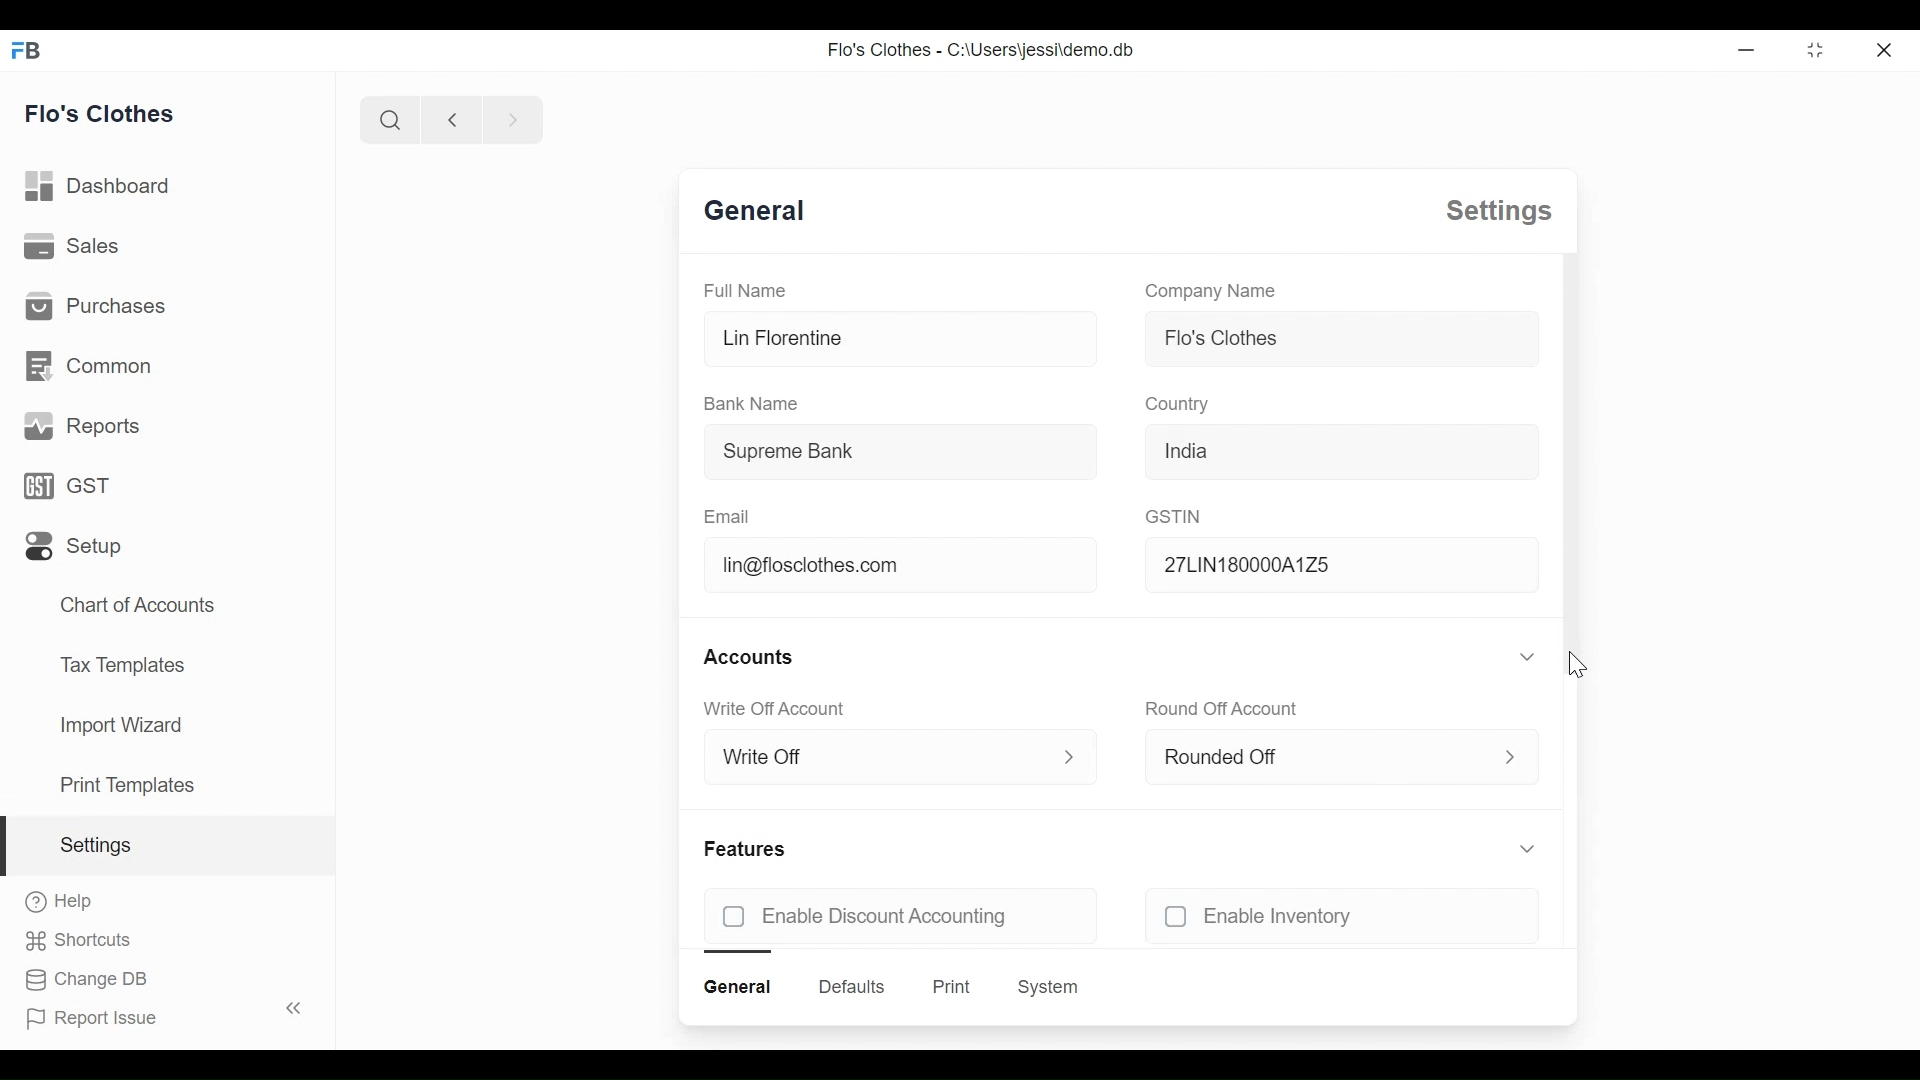 The height and width of the screenshot is (1080, 1920). Describe the element at coordinates (741, 987) in the screenshot. I see `General` at that location.